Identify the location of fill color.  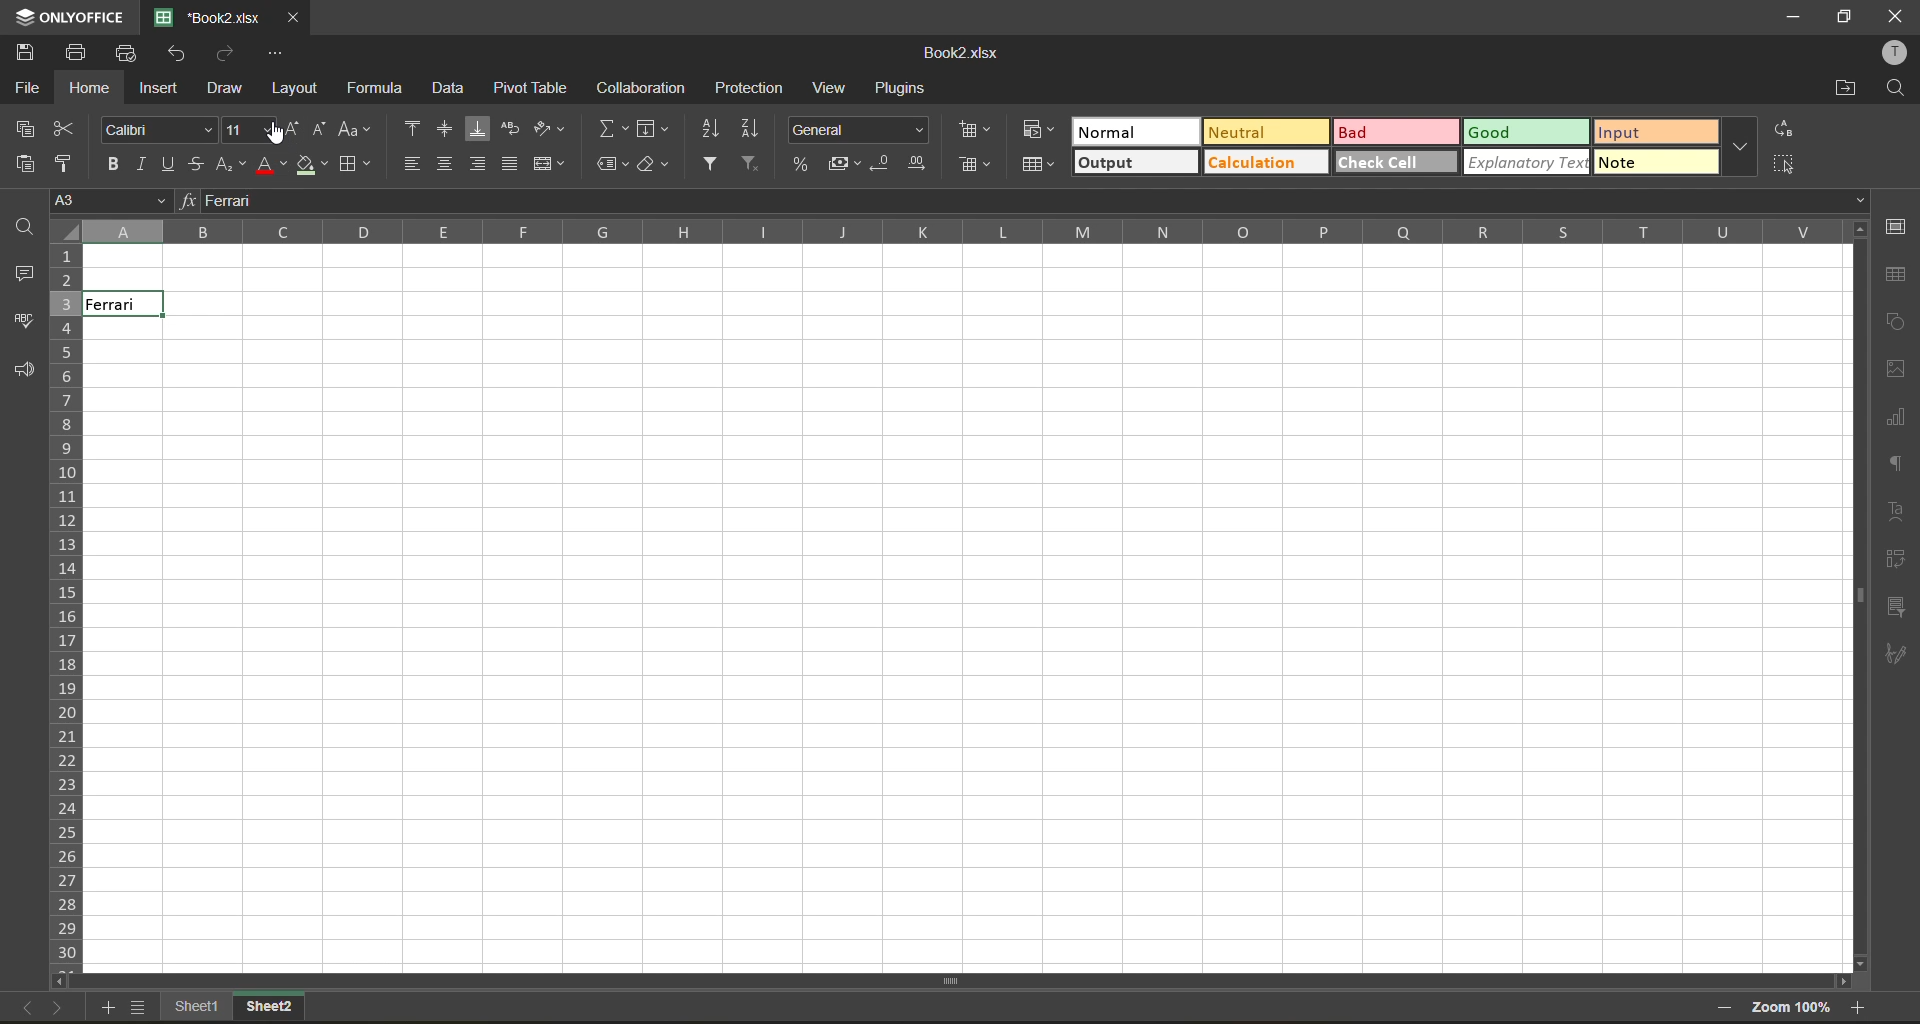
(313, 165).